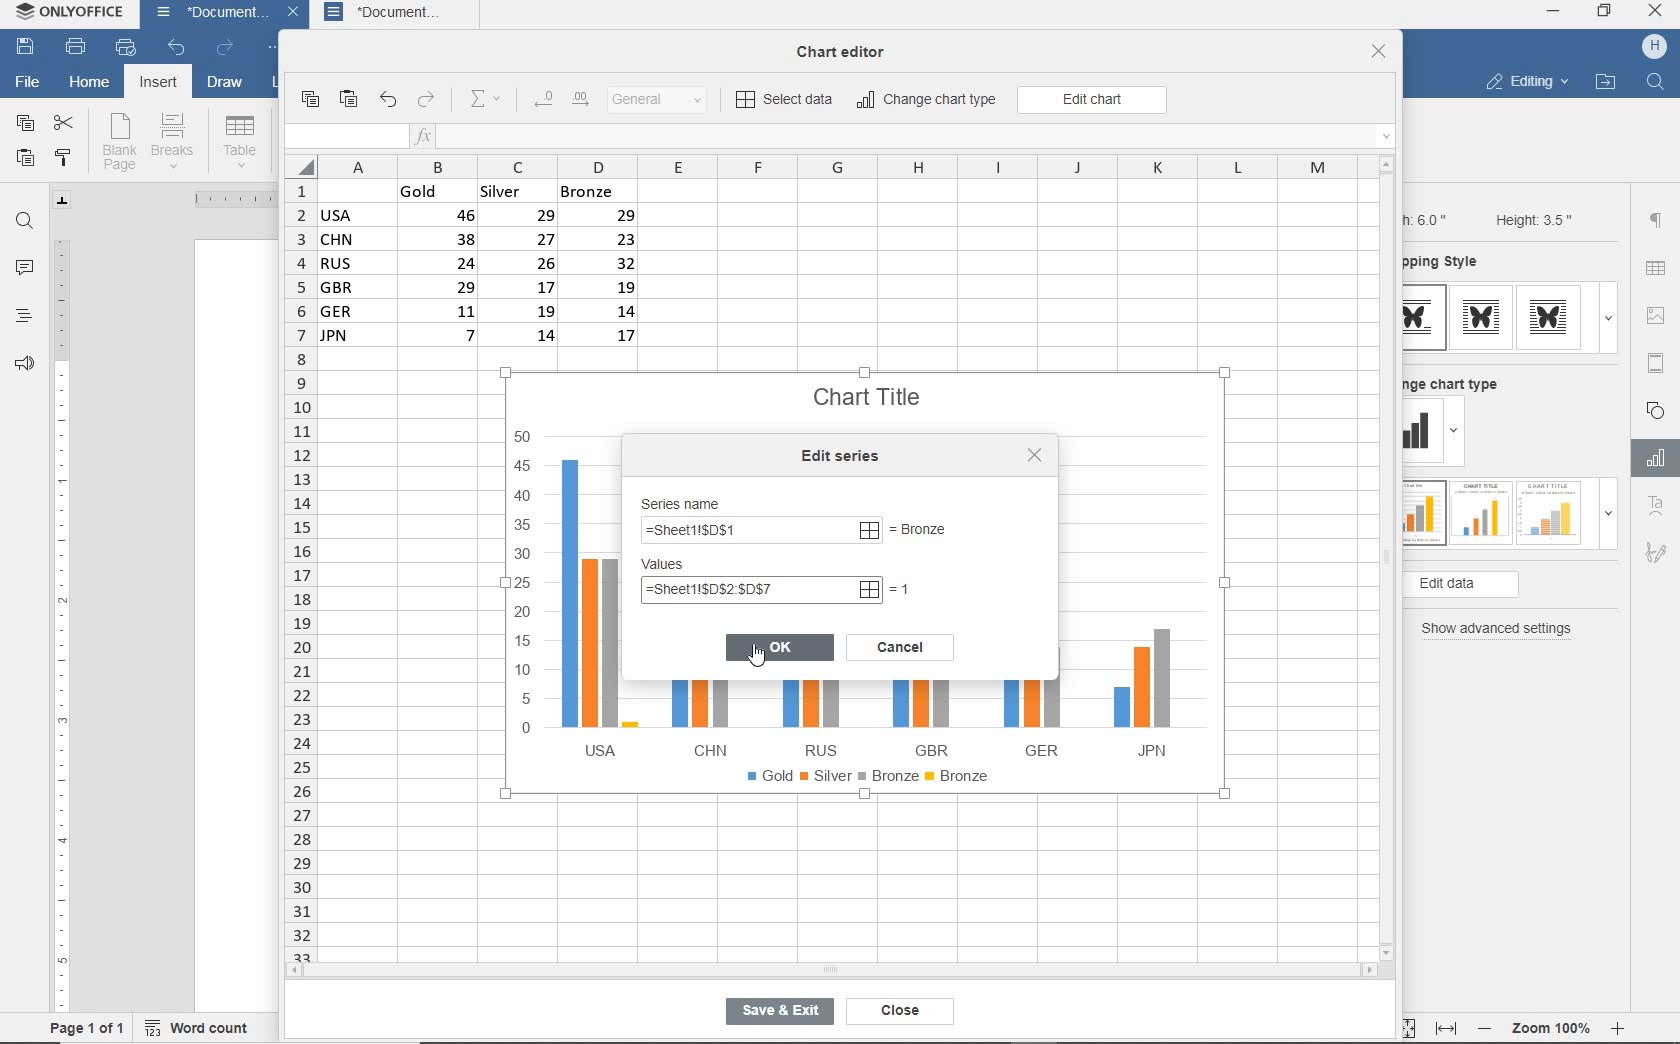  Describe the element at coordinates (760, 590) in the screenshot. I see `highlighted` at that location.